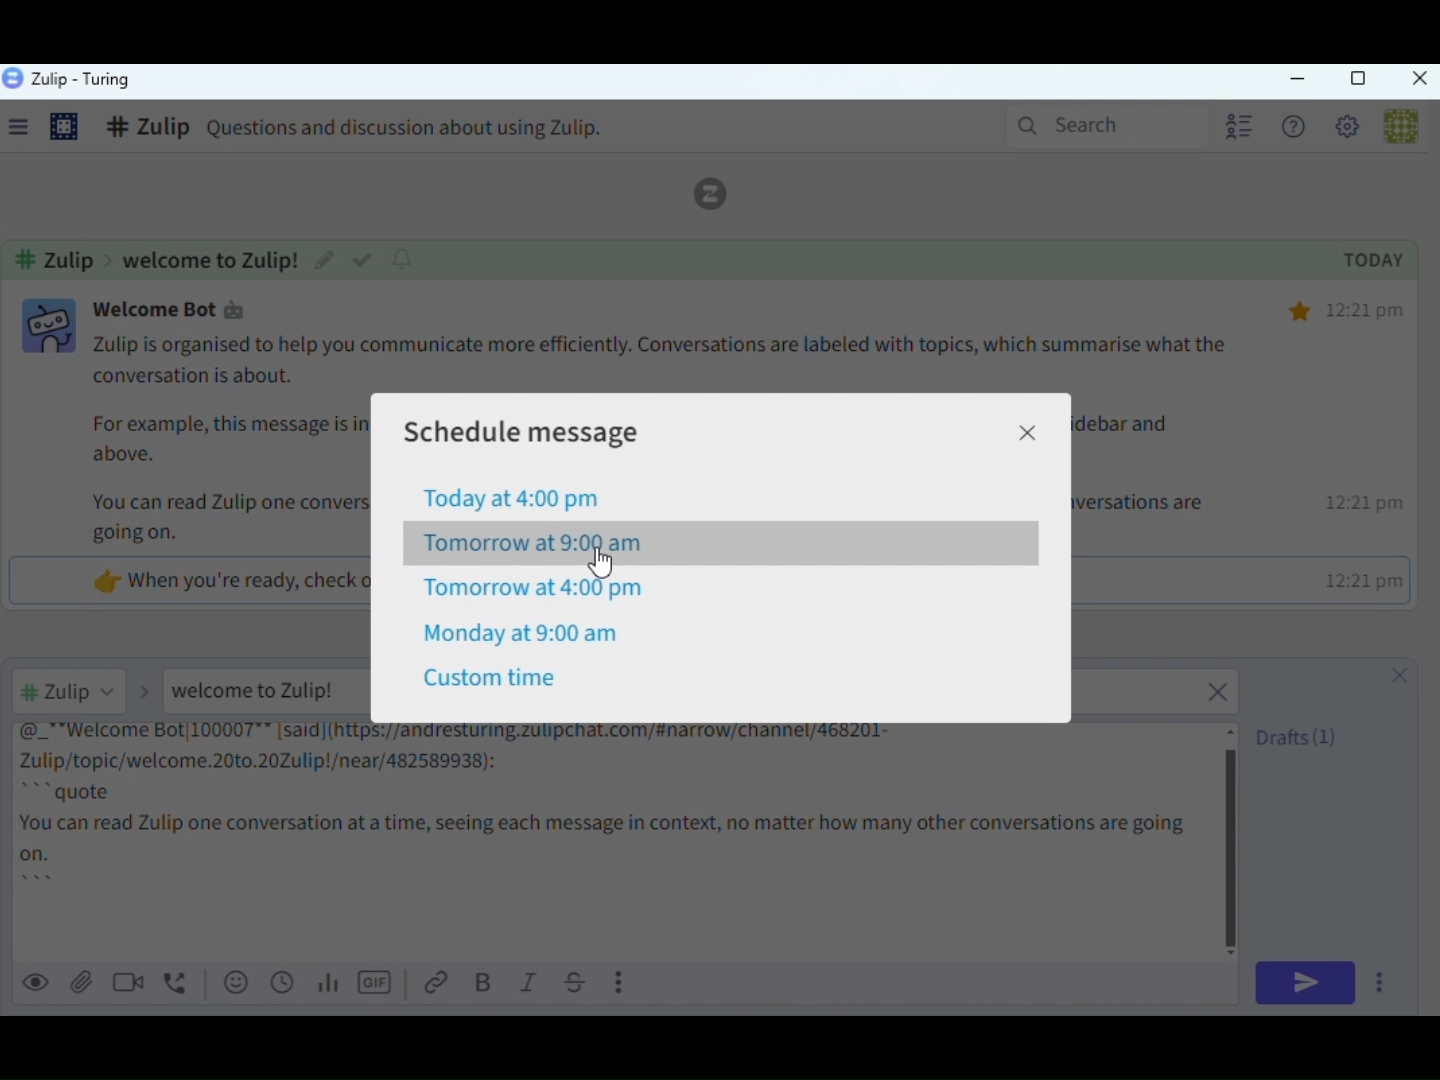 This screenshot has width=1440, height=1080. I want to click on Close, so click(1418, 80).